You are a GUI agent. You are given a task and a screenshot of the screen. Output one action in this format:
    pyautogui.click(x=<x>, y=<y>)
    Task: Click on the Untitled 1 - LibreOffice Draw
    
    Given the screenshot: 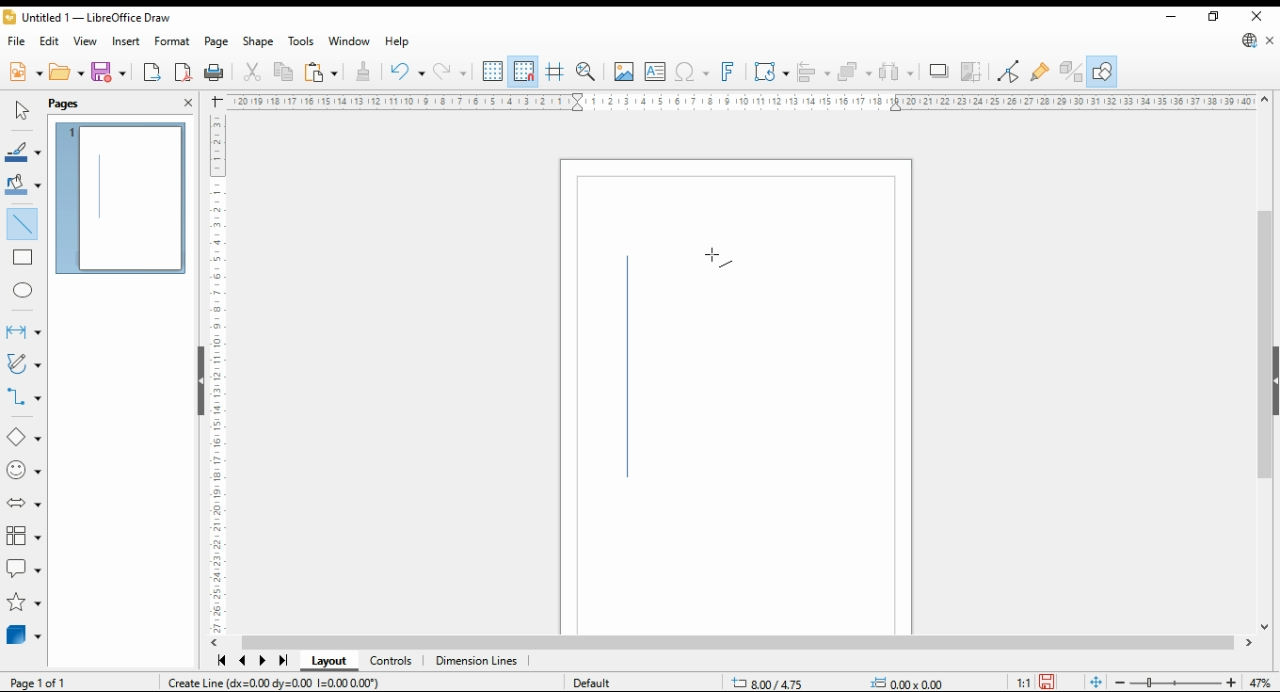 What is the action you would take?
    pyautogui.click(x=86, y=19)
    